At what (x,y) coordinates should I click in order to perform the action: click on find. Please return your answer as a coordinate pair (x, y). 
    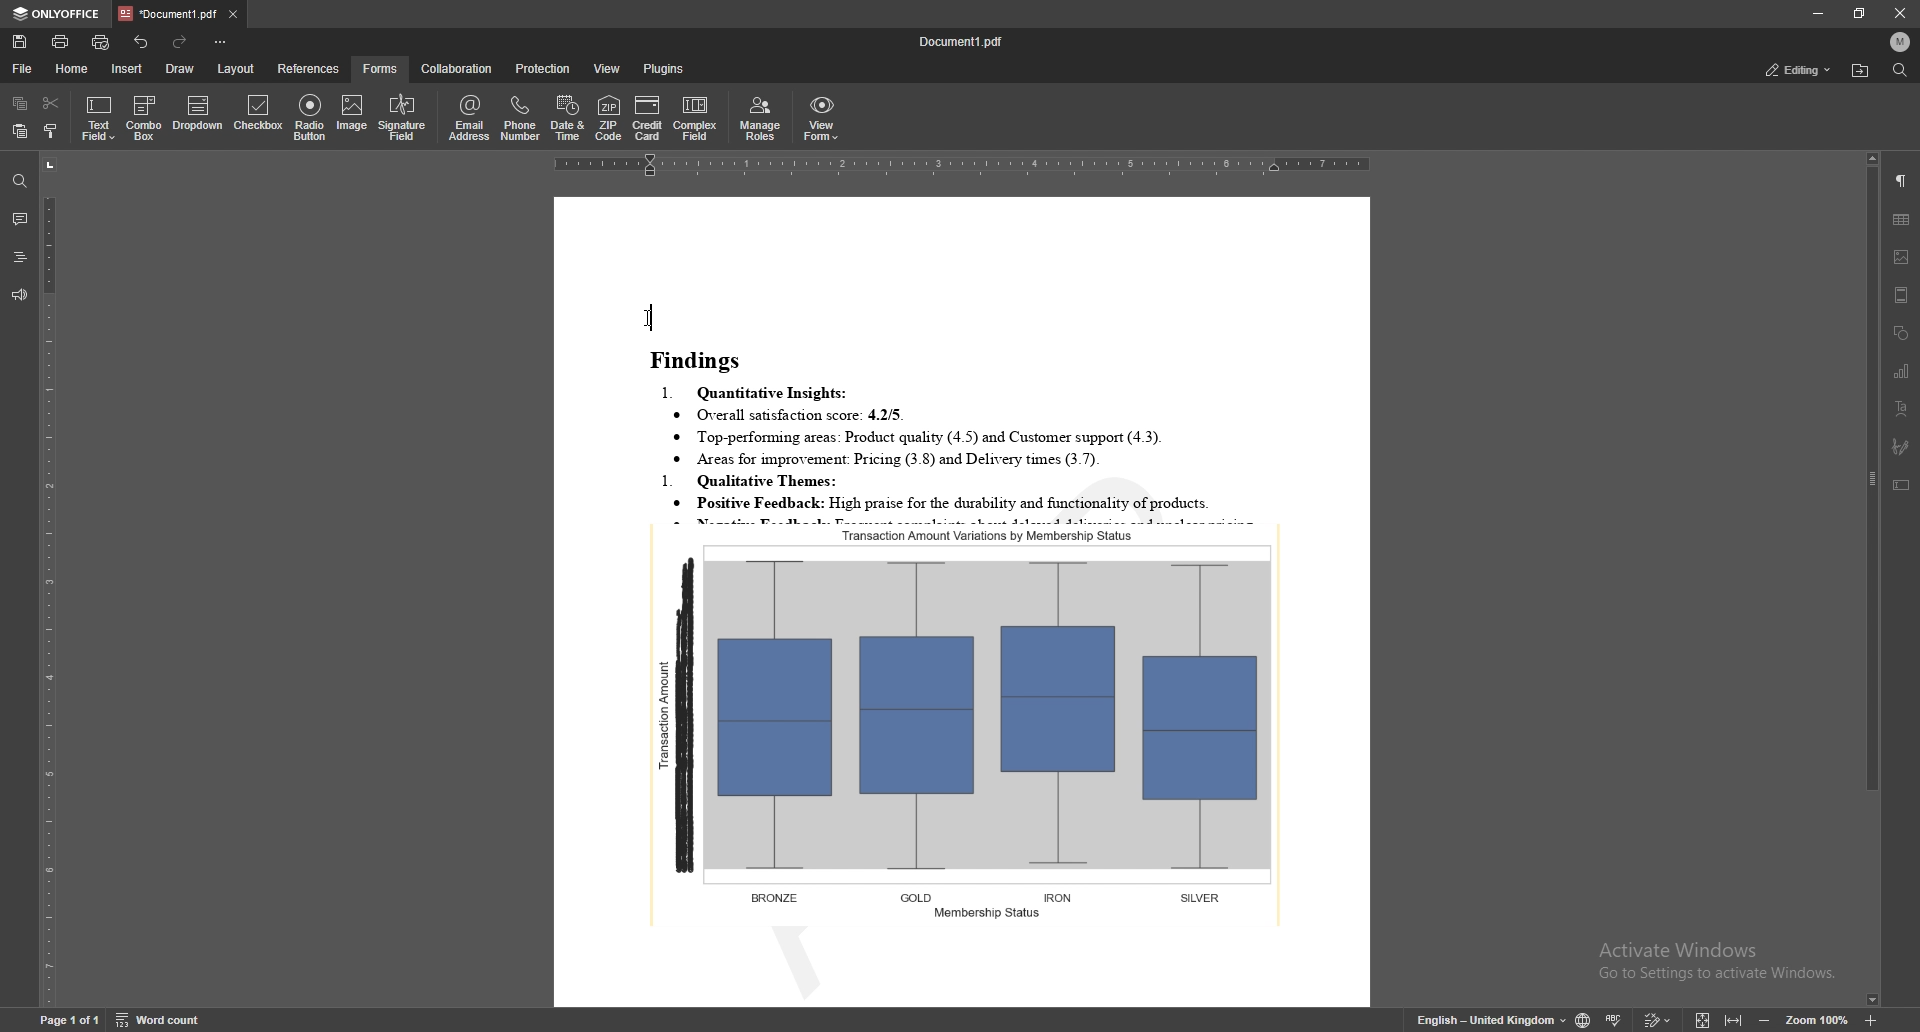
    Looking at the image, I should click on (1901, 71).